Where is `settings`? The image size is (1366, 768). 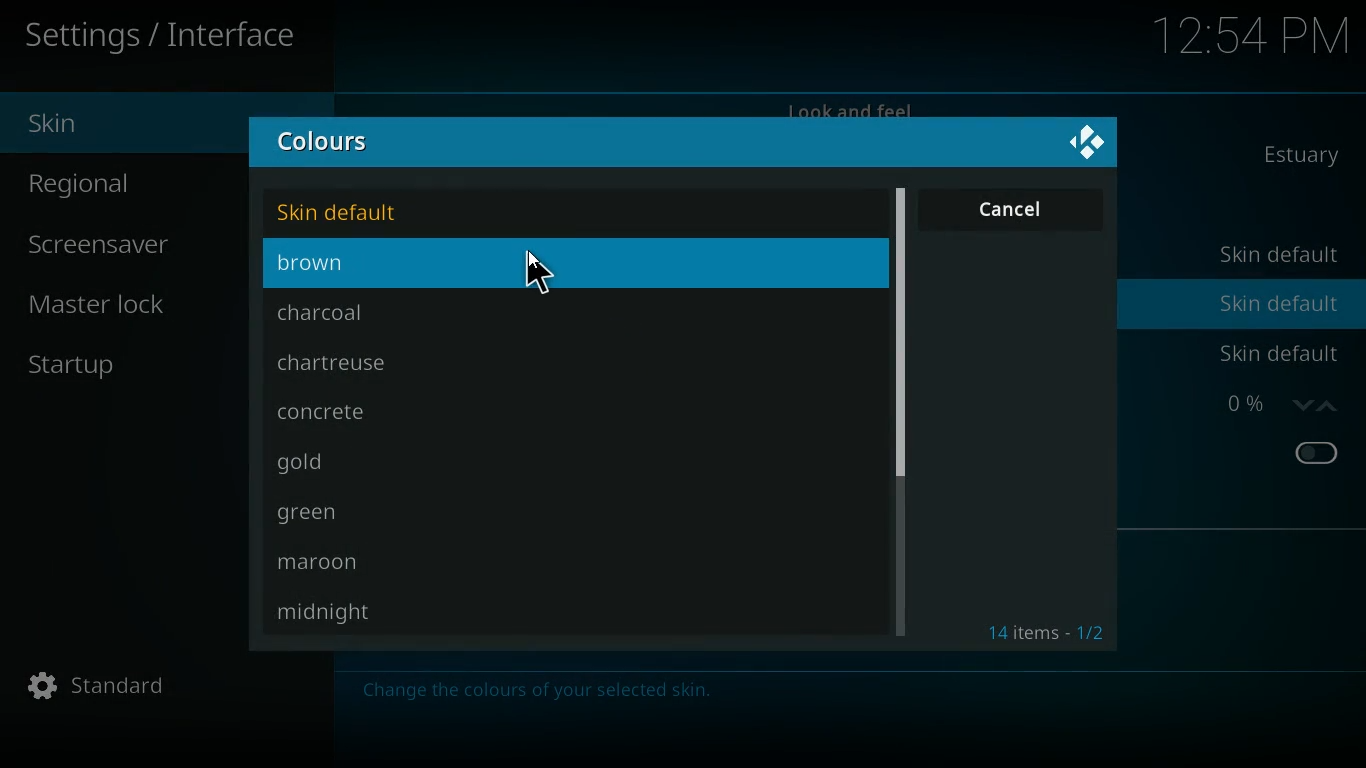
settings is located at coordinates (166, 37).